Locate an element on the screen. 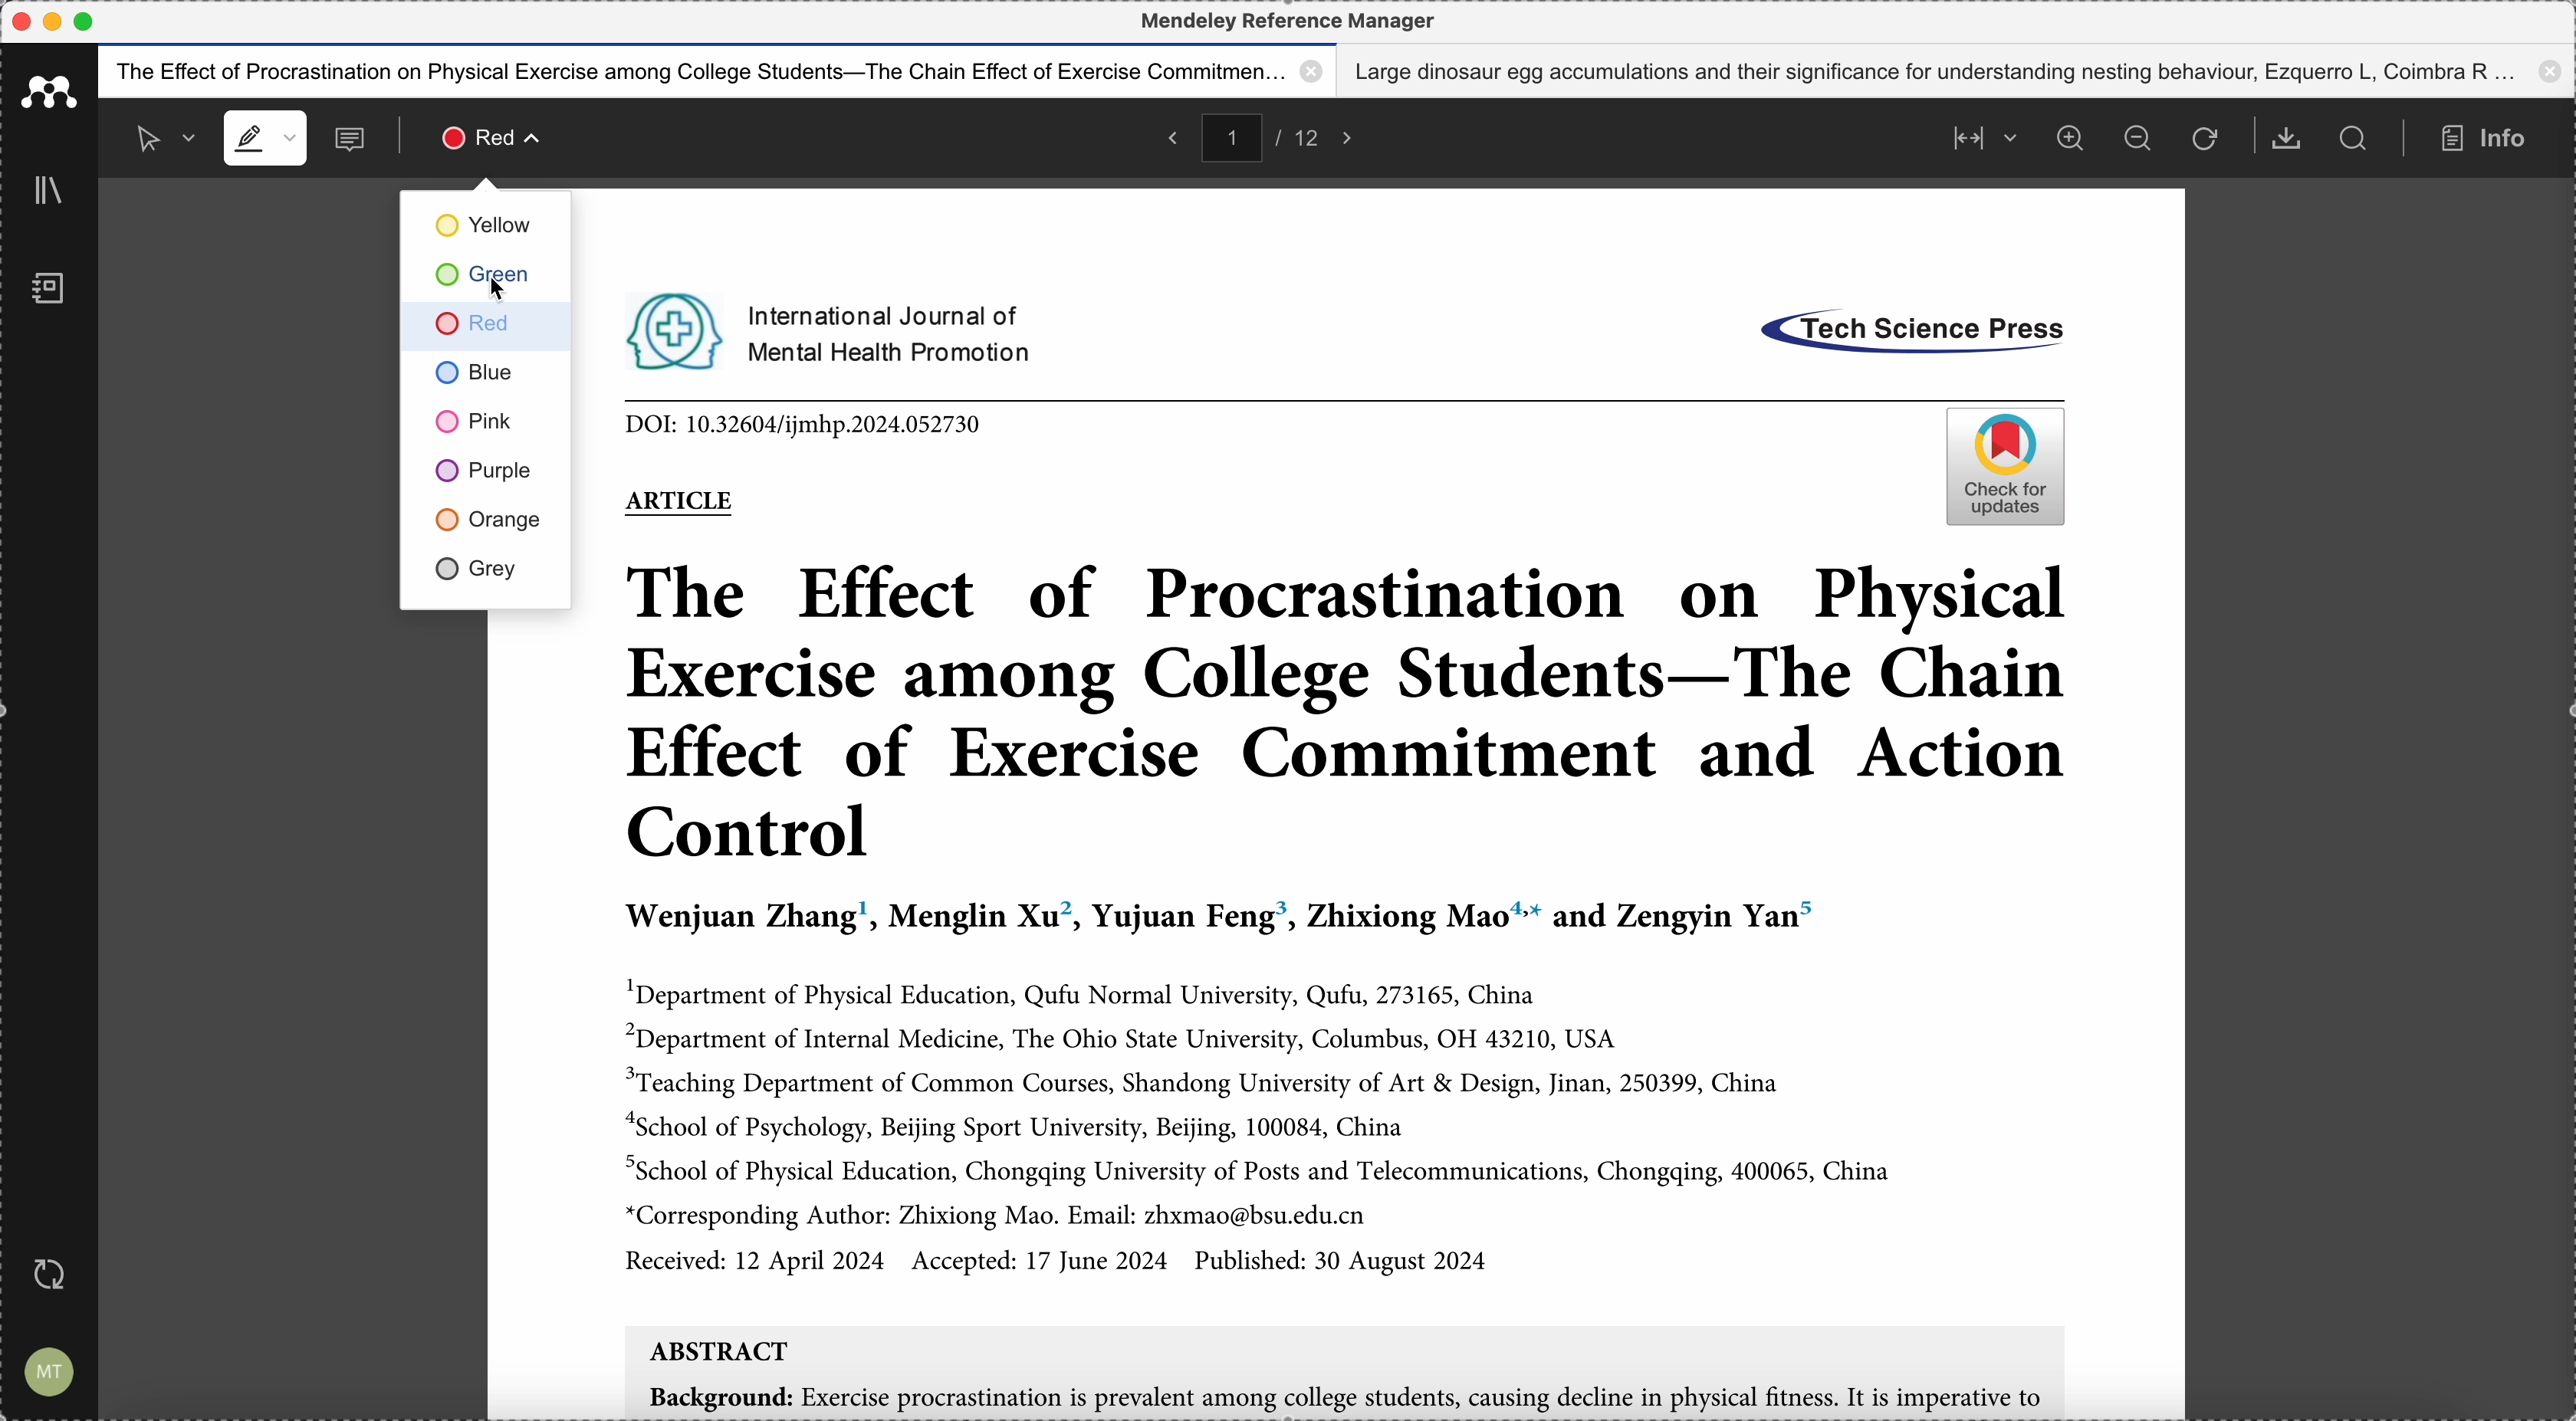 Image resolution: width=2576 pixels, height=1421 pixels. orange is located at coordinates (488, 523).